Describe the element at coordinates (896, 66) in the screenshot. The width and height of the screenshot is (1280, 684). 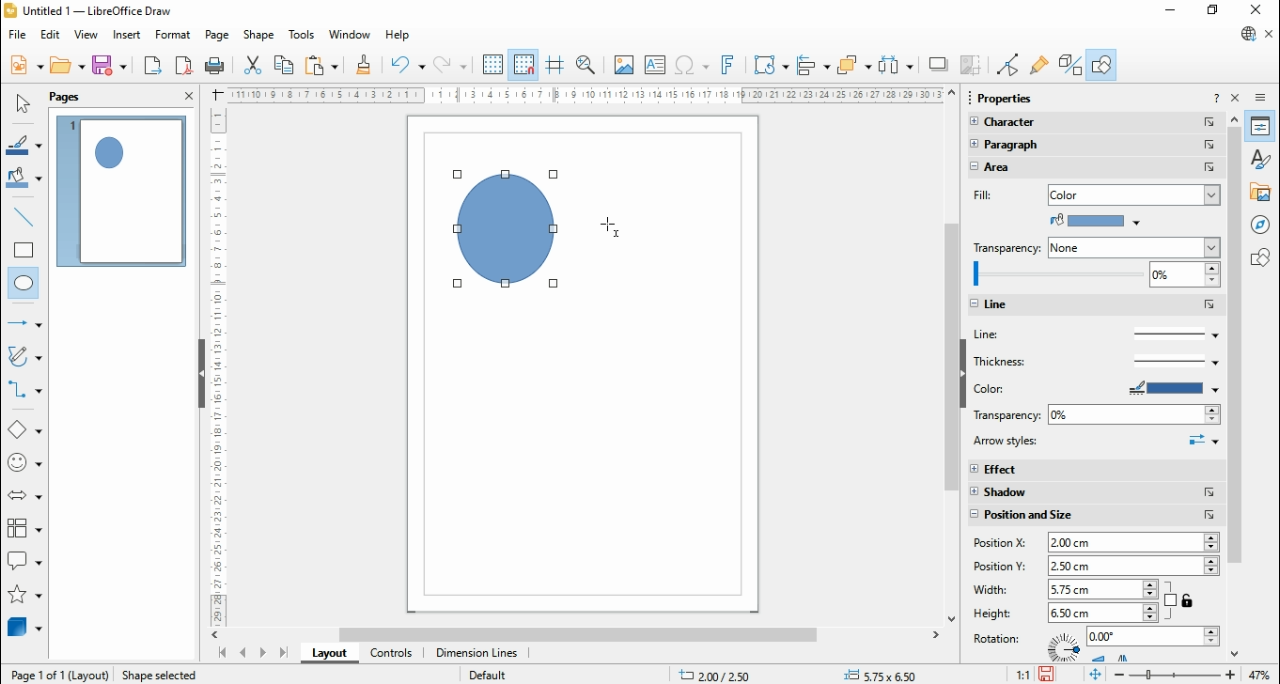
I see `select at least three objects to distribute` at that location.